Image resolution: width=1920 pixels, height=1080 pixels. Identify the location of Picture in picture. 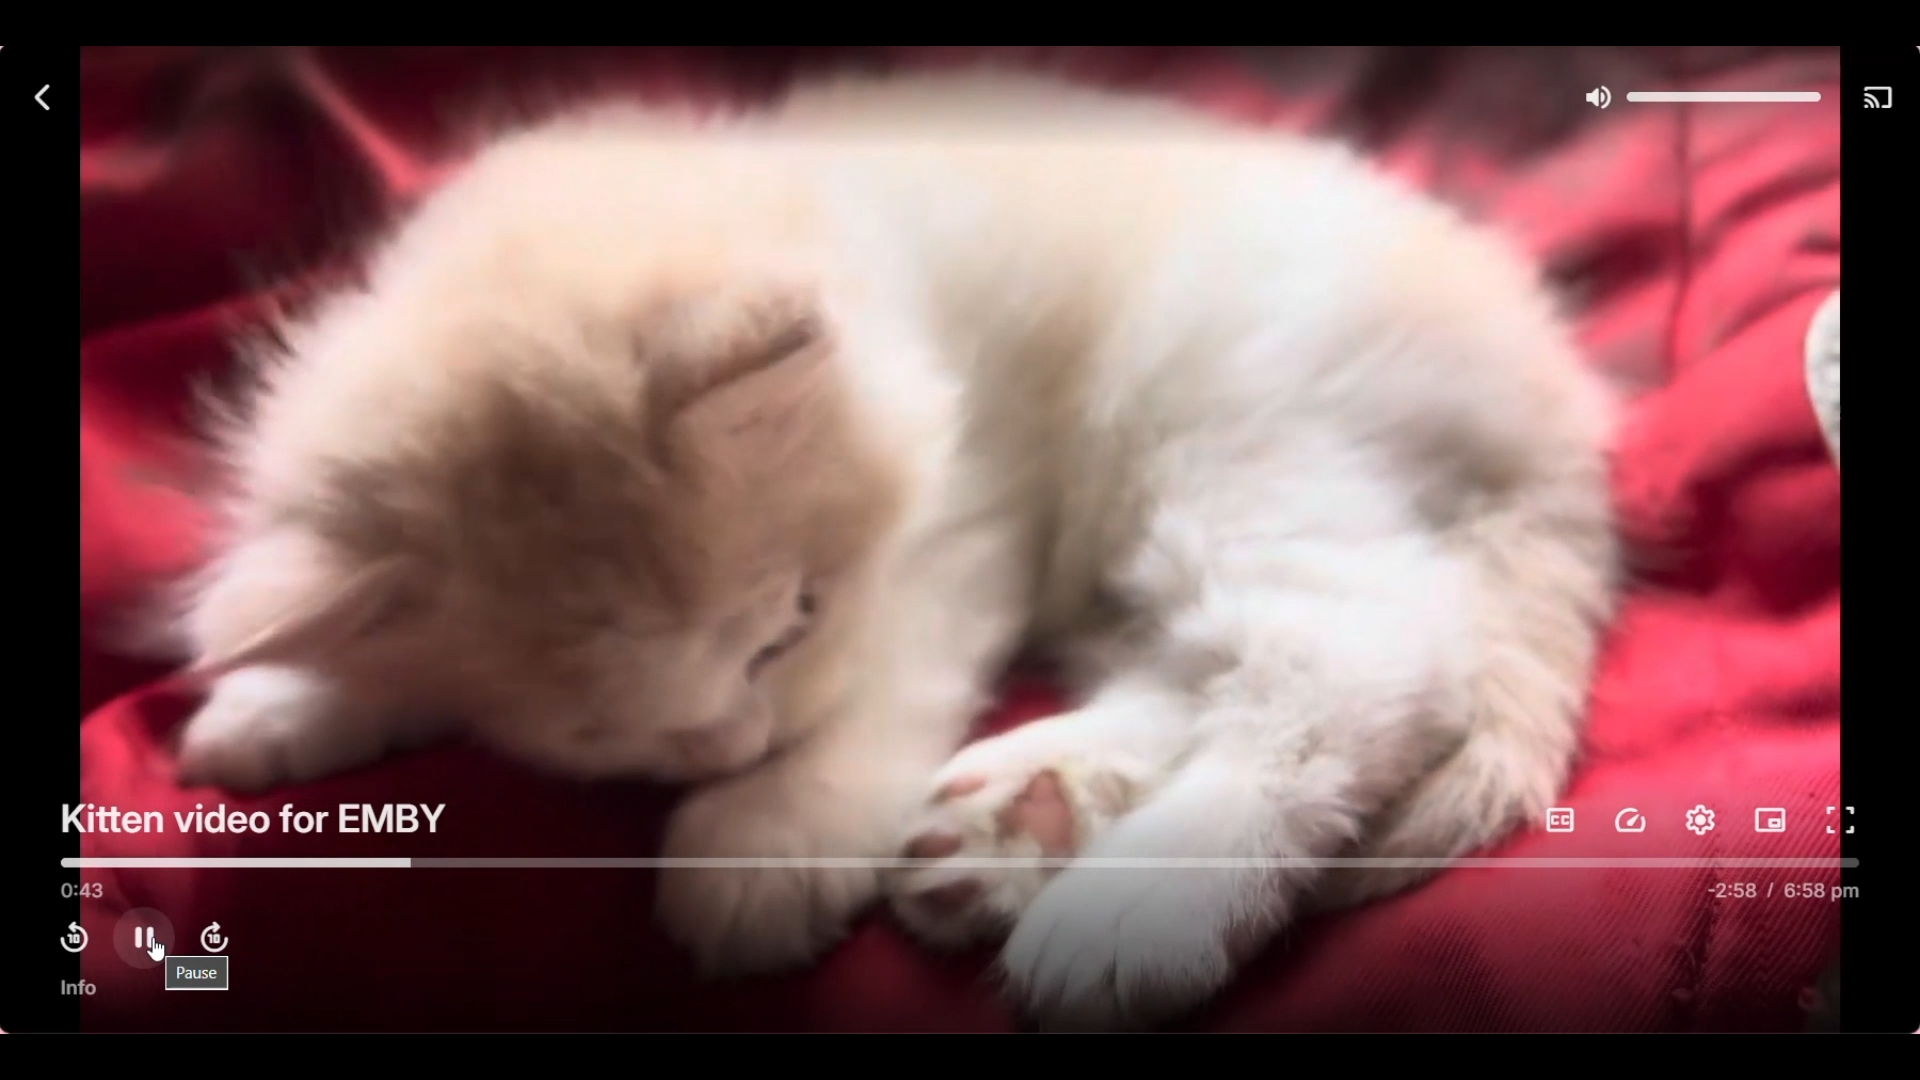
(1770, 821).